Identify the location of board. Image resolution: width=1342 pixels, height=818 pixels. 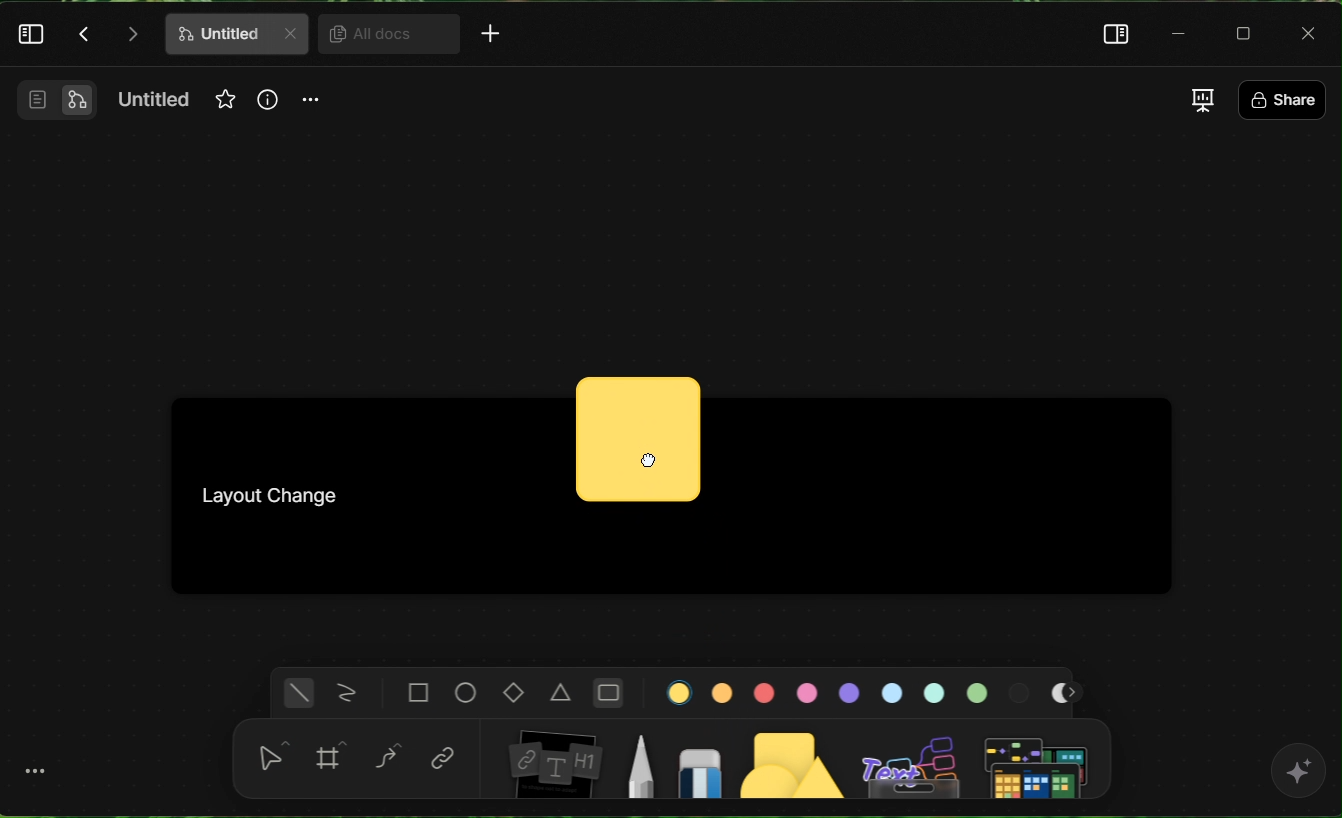
(553, 759).